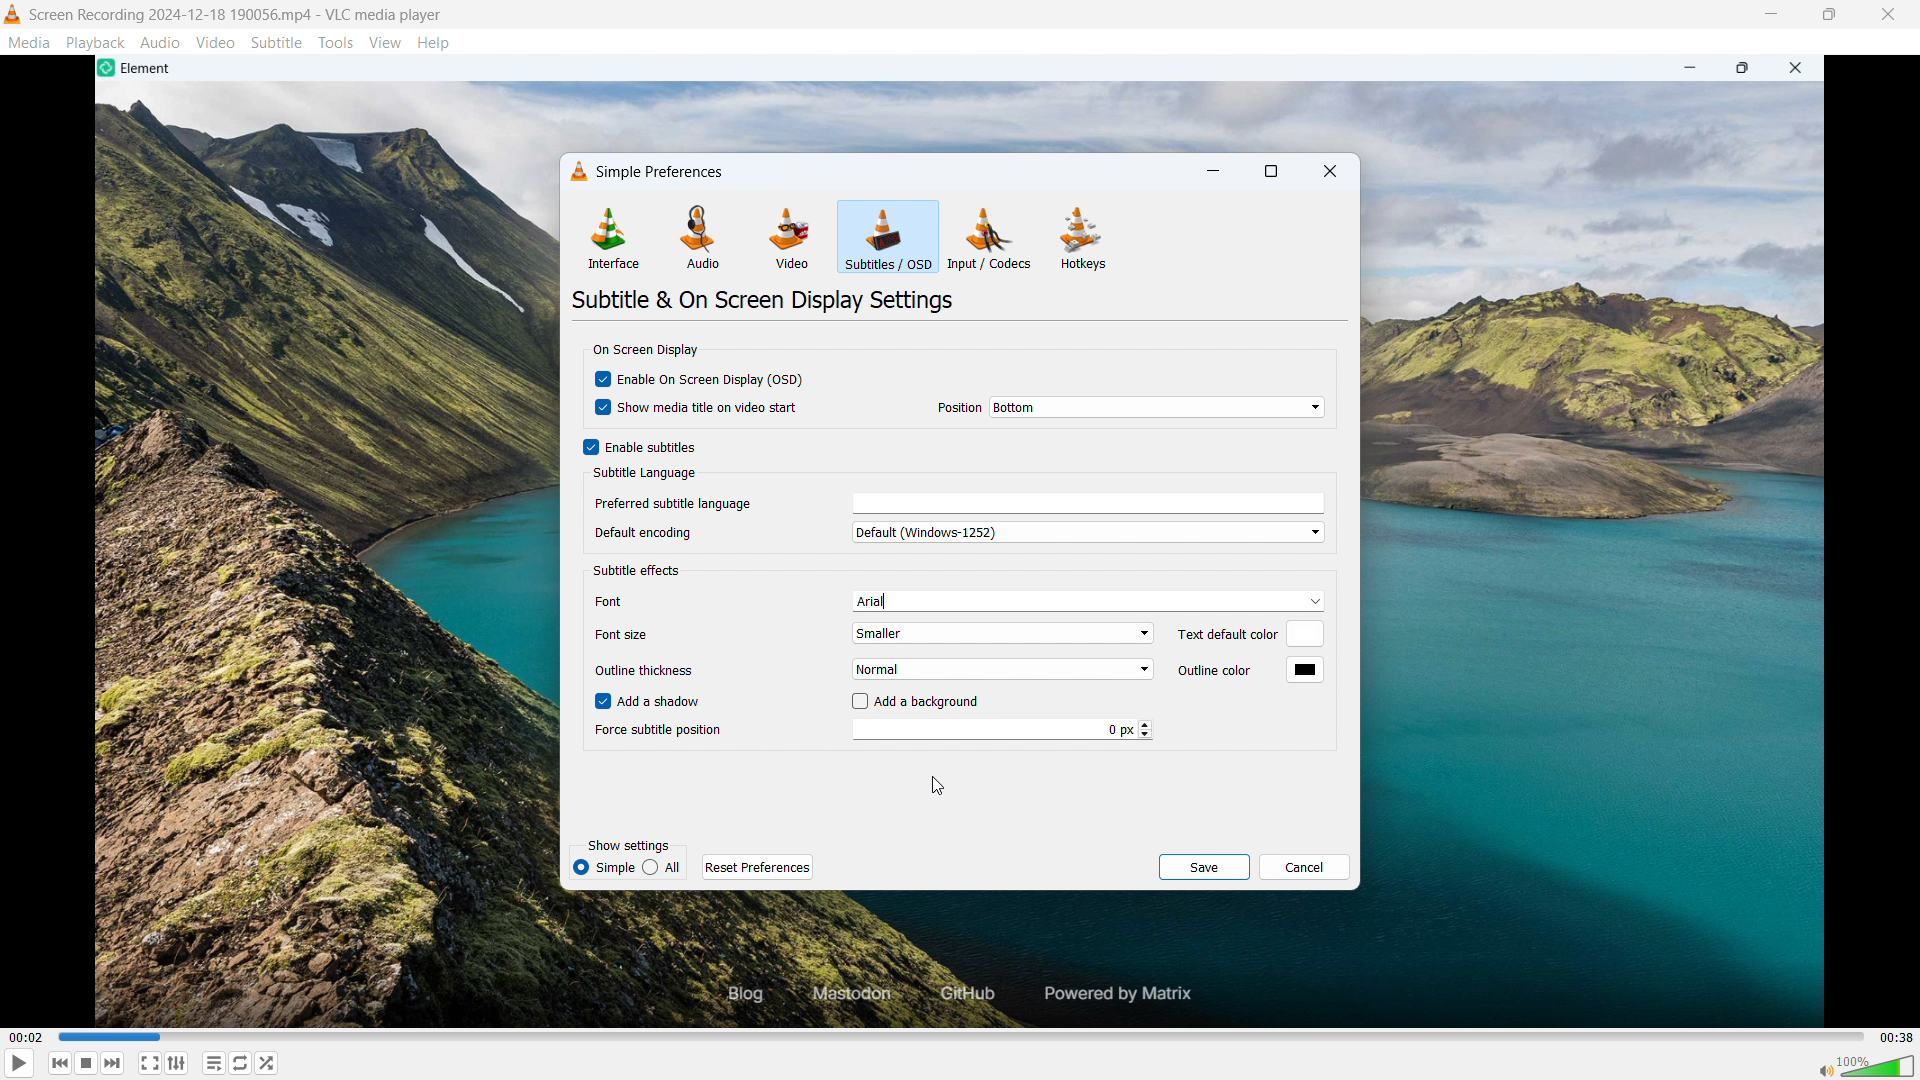 The height and width of the screenshot is (1080, 1920). What do you see at coordinates (662, 532) in the screenshot?
I see `Default encoding` at bounding box center [662, 532].